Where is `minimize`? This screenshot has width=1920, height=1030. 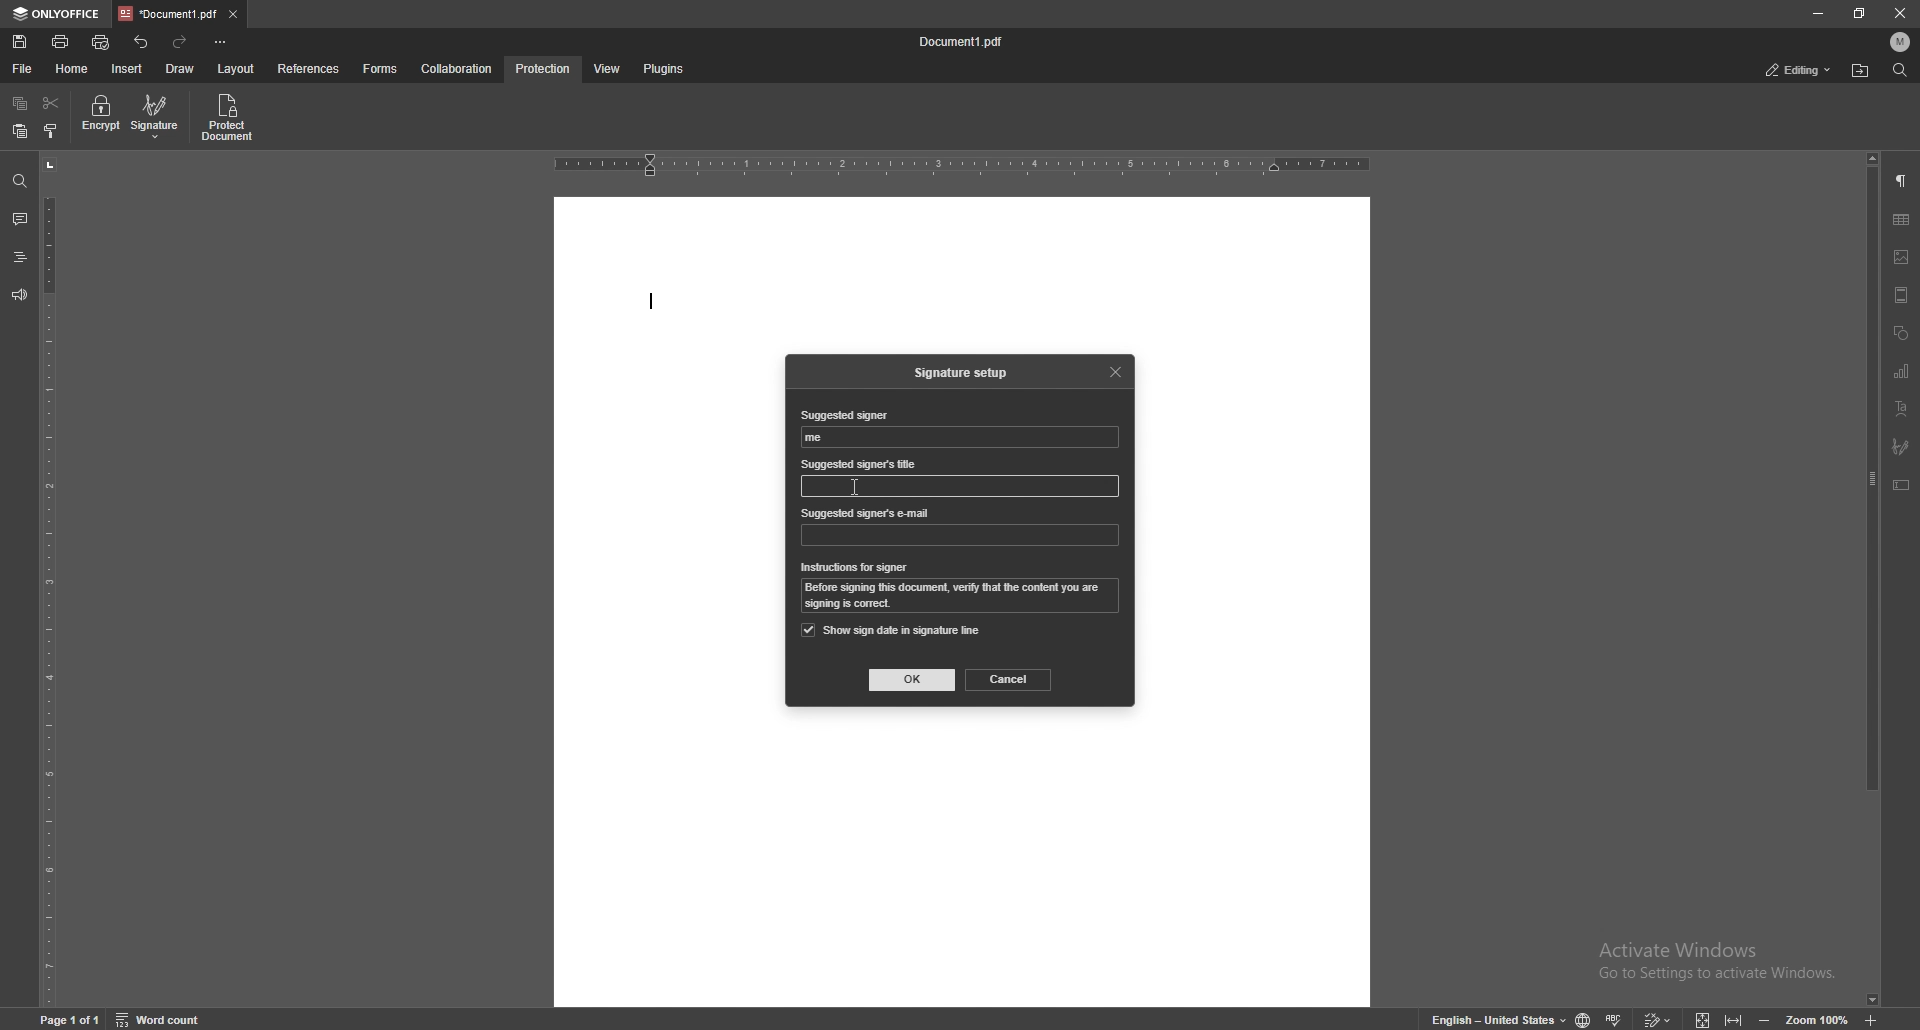 minimize is located at coordinates (1817, 12).